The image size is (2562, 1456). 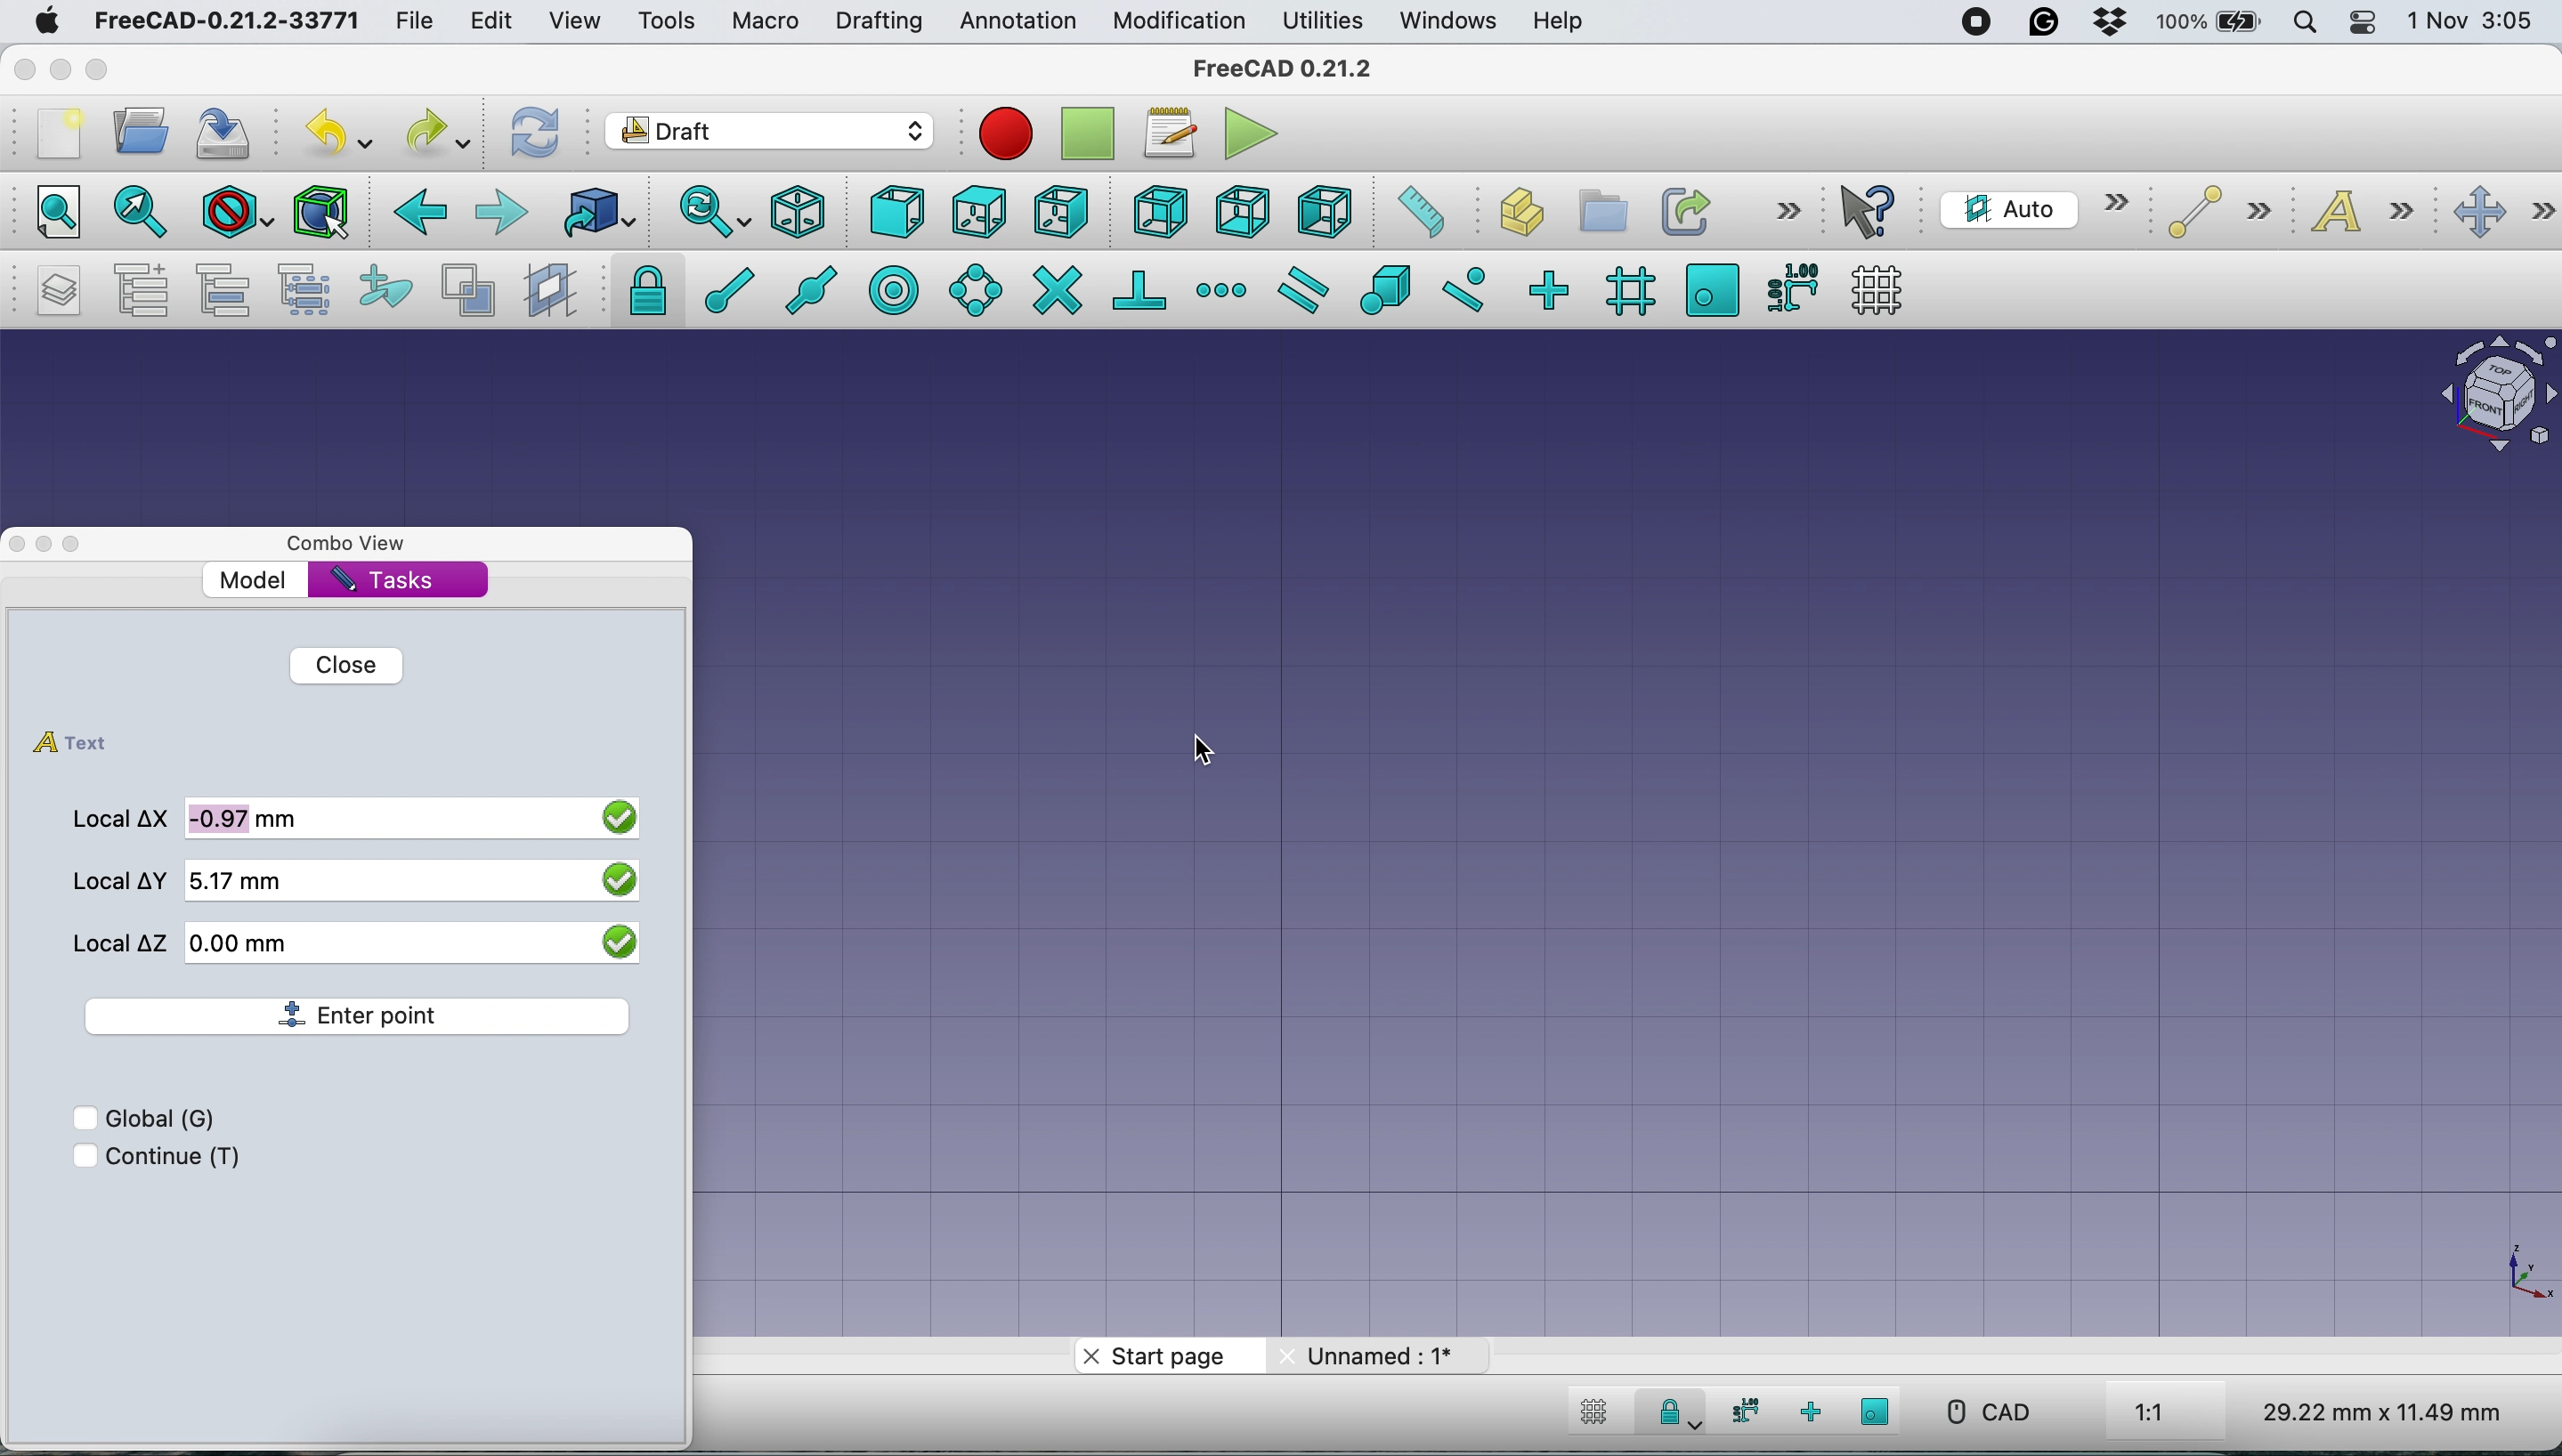 What do you see at coordinates (1789, 291) in the screenshot?
I see `snap dimensions` at bounding box center [1789, 291].